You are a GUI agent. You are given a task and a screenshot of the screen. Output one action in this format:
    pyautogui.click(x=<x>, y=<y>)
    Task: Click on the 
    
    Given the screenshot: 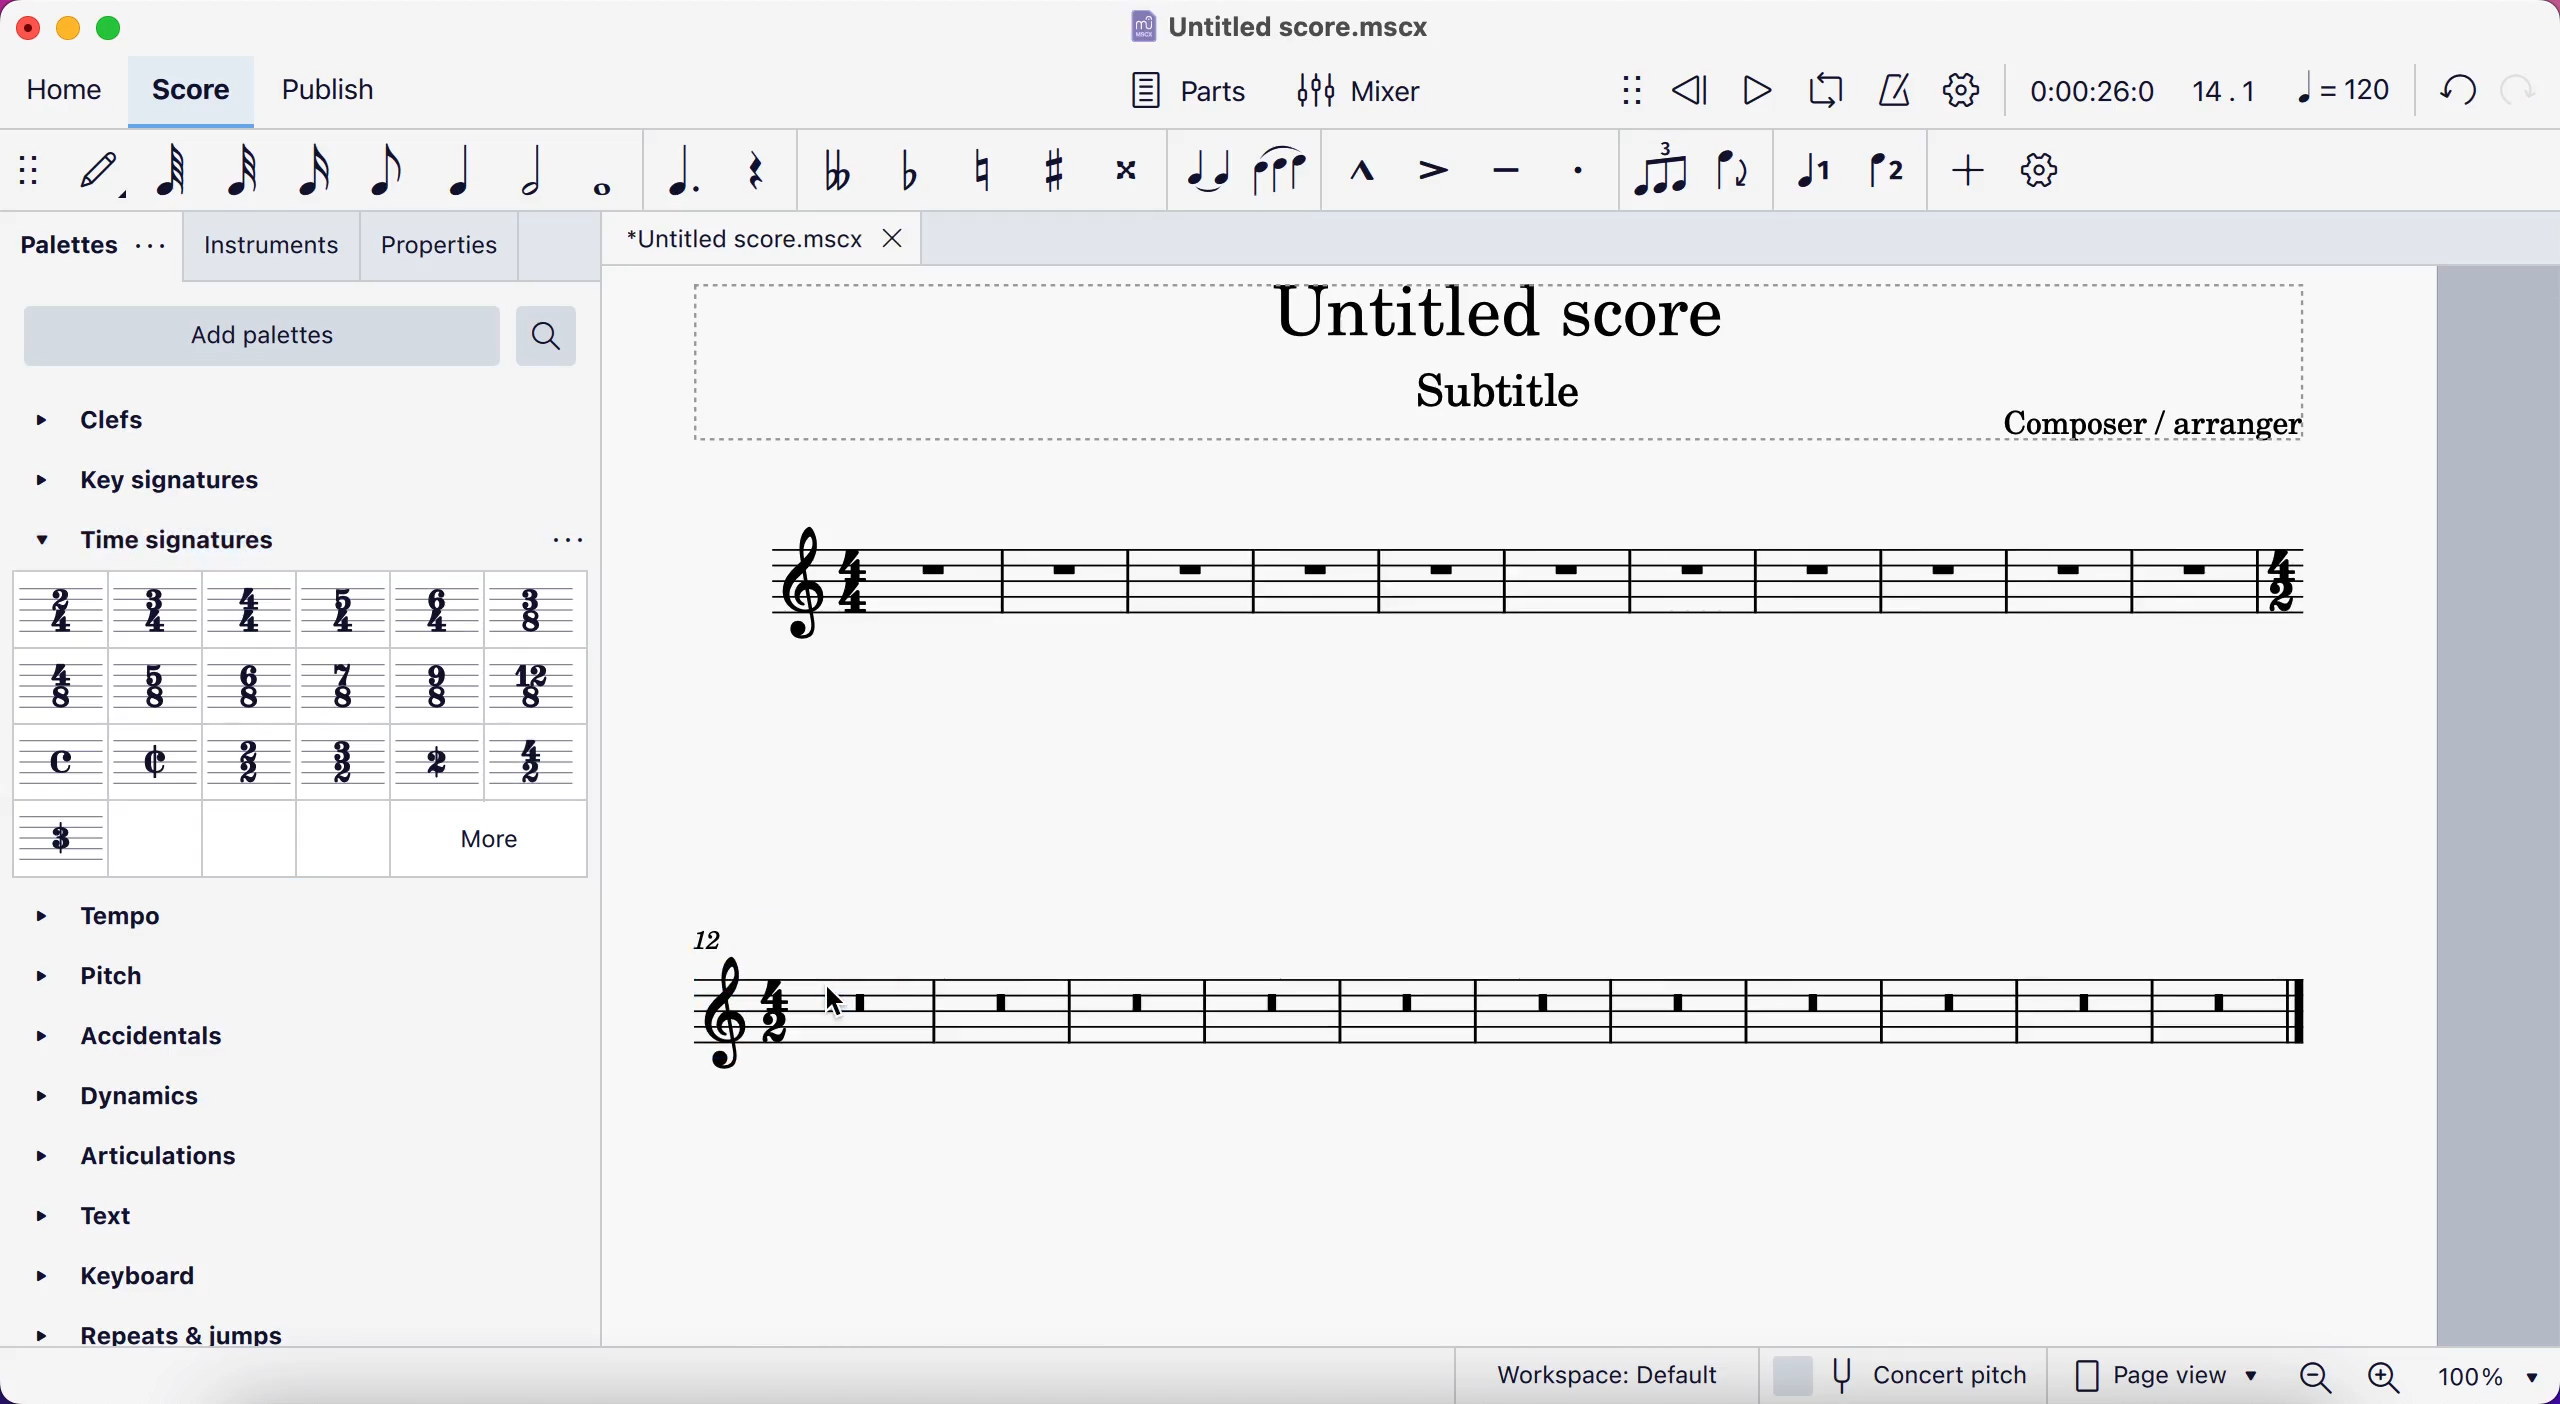 What is the action you would take?
    pyautogui.click(x=252, y=608)
    